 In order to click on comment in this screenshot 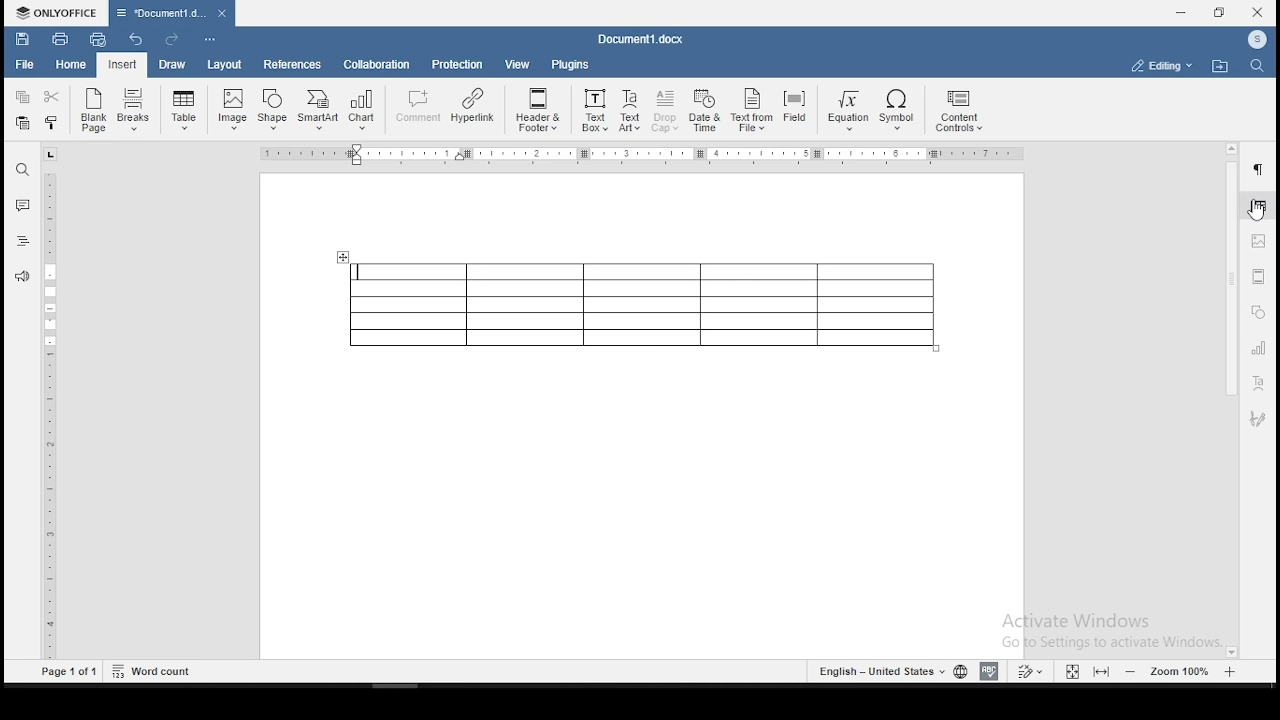, I will do `click(416, 106)`.